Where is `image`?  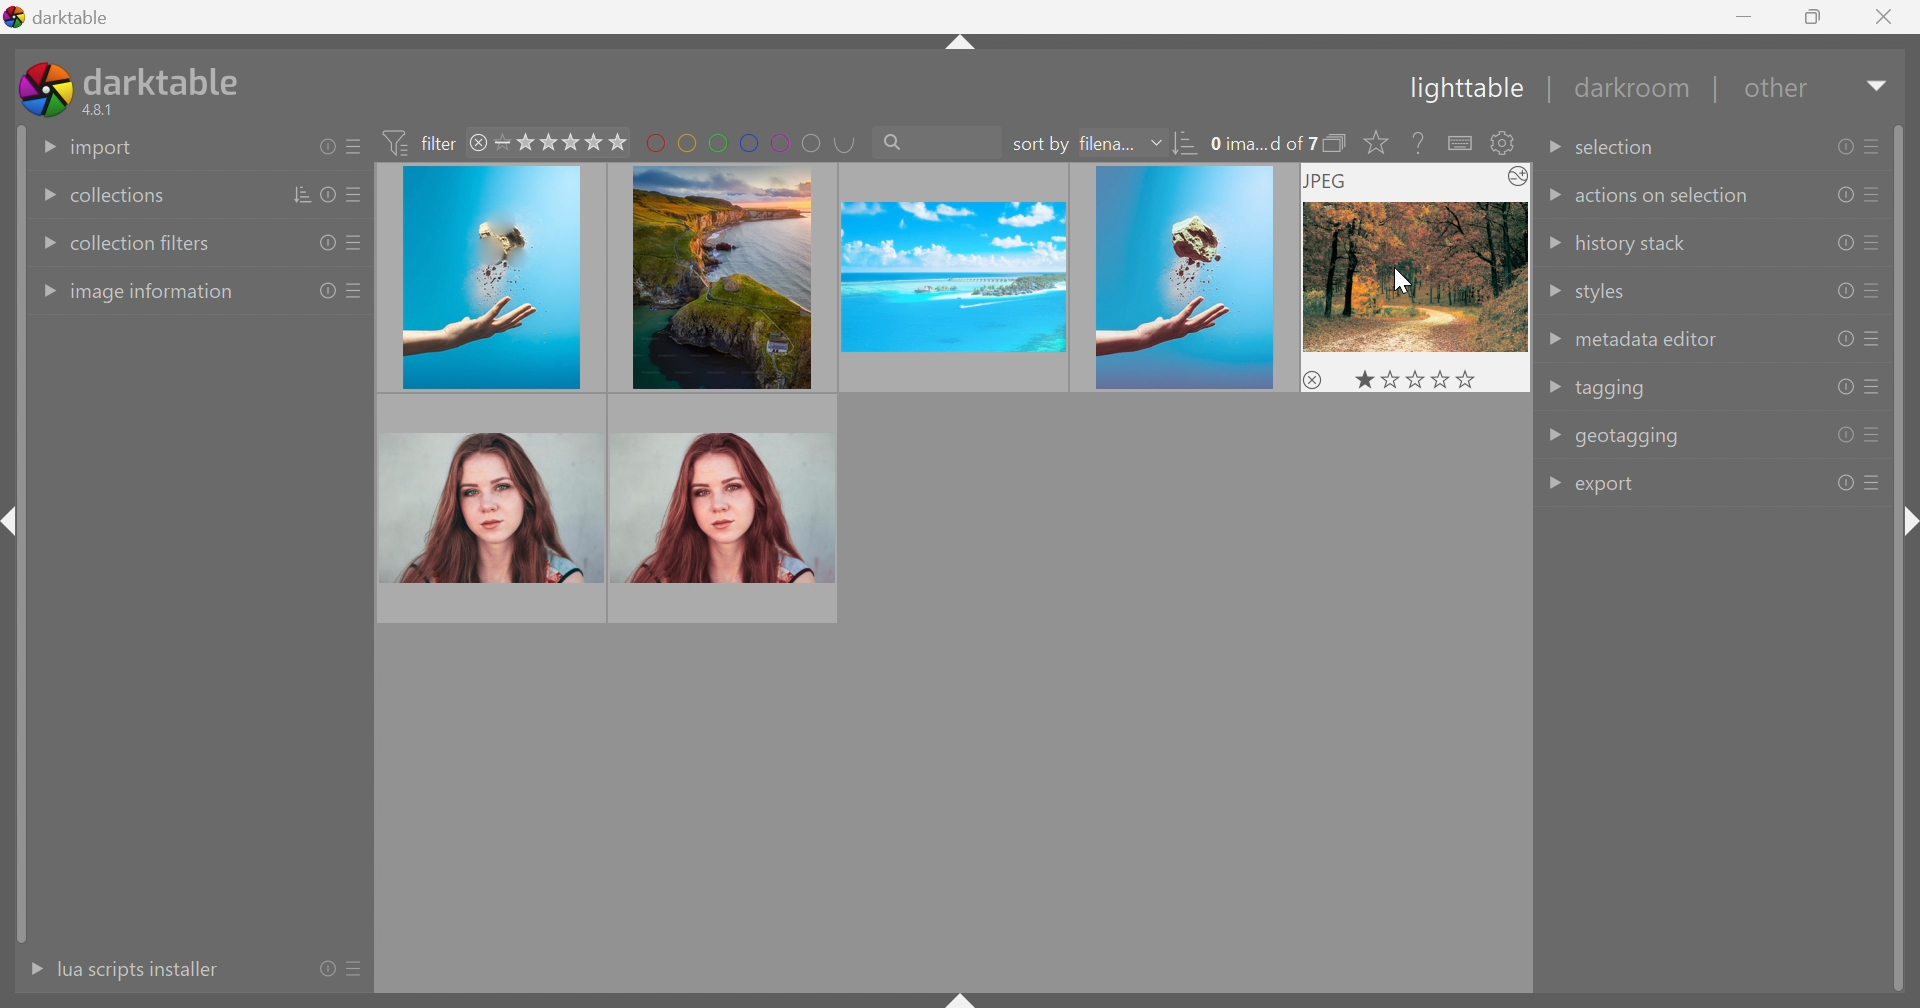 image is located at coordinates (718, 276).